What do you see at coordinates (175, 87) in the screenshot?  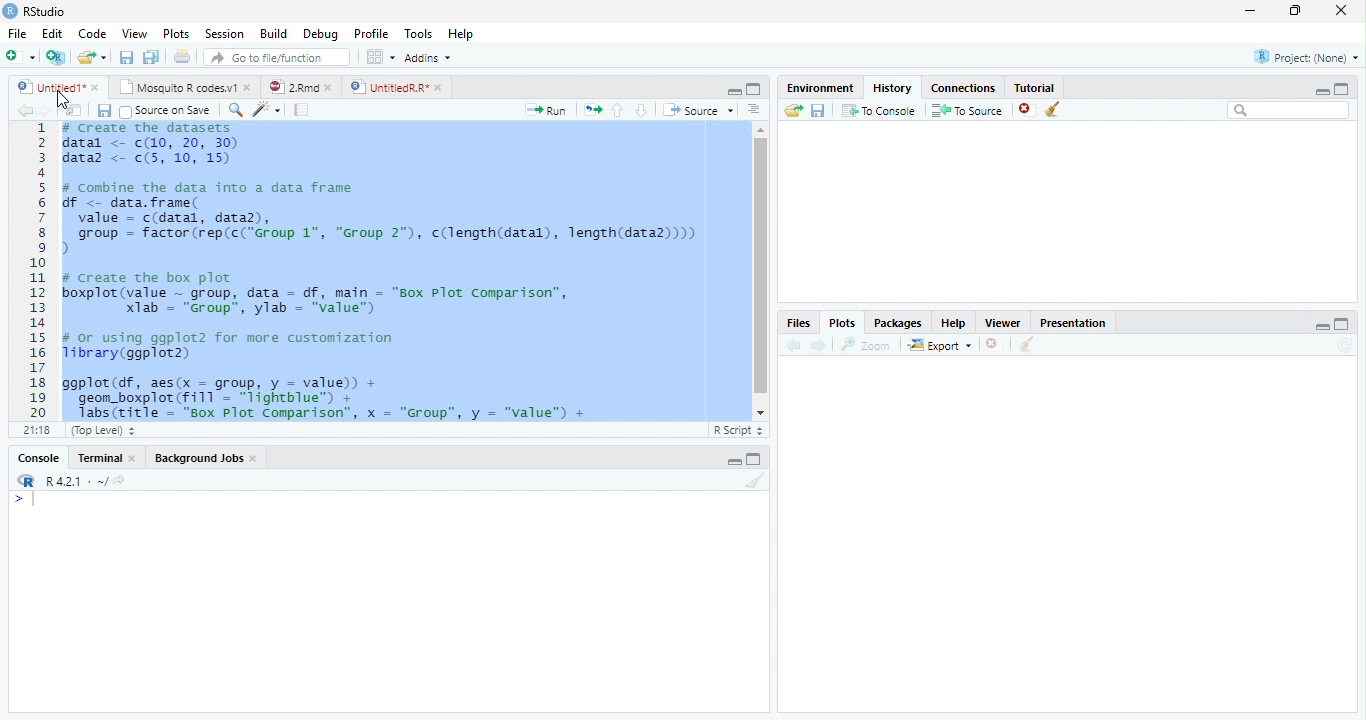 I see `Mosquito R codes.v1` at bounding box center [175, 87].